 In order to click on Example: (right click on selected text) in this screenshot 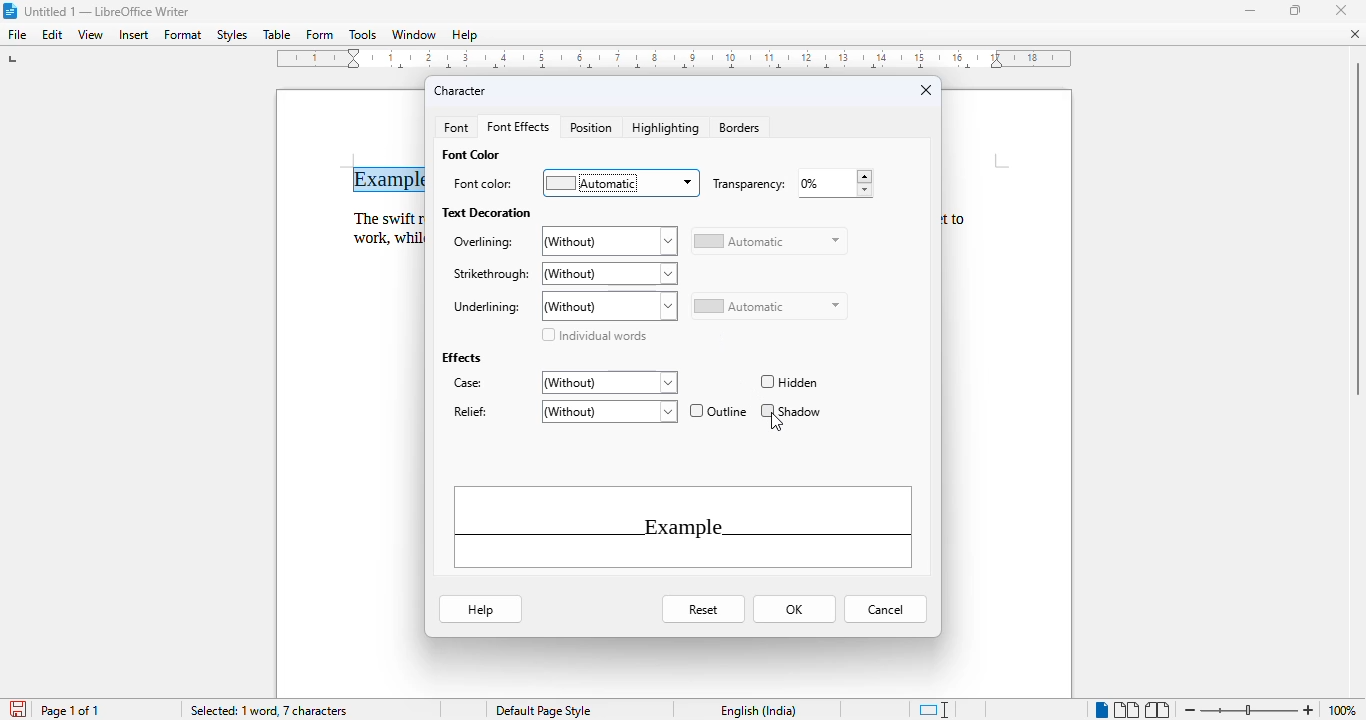, I will do `click(396, 176)`.